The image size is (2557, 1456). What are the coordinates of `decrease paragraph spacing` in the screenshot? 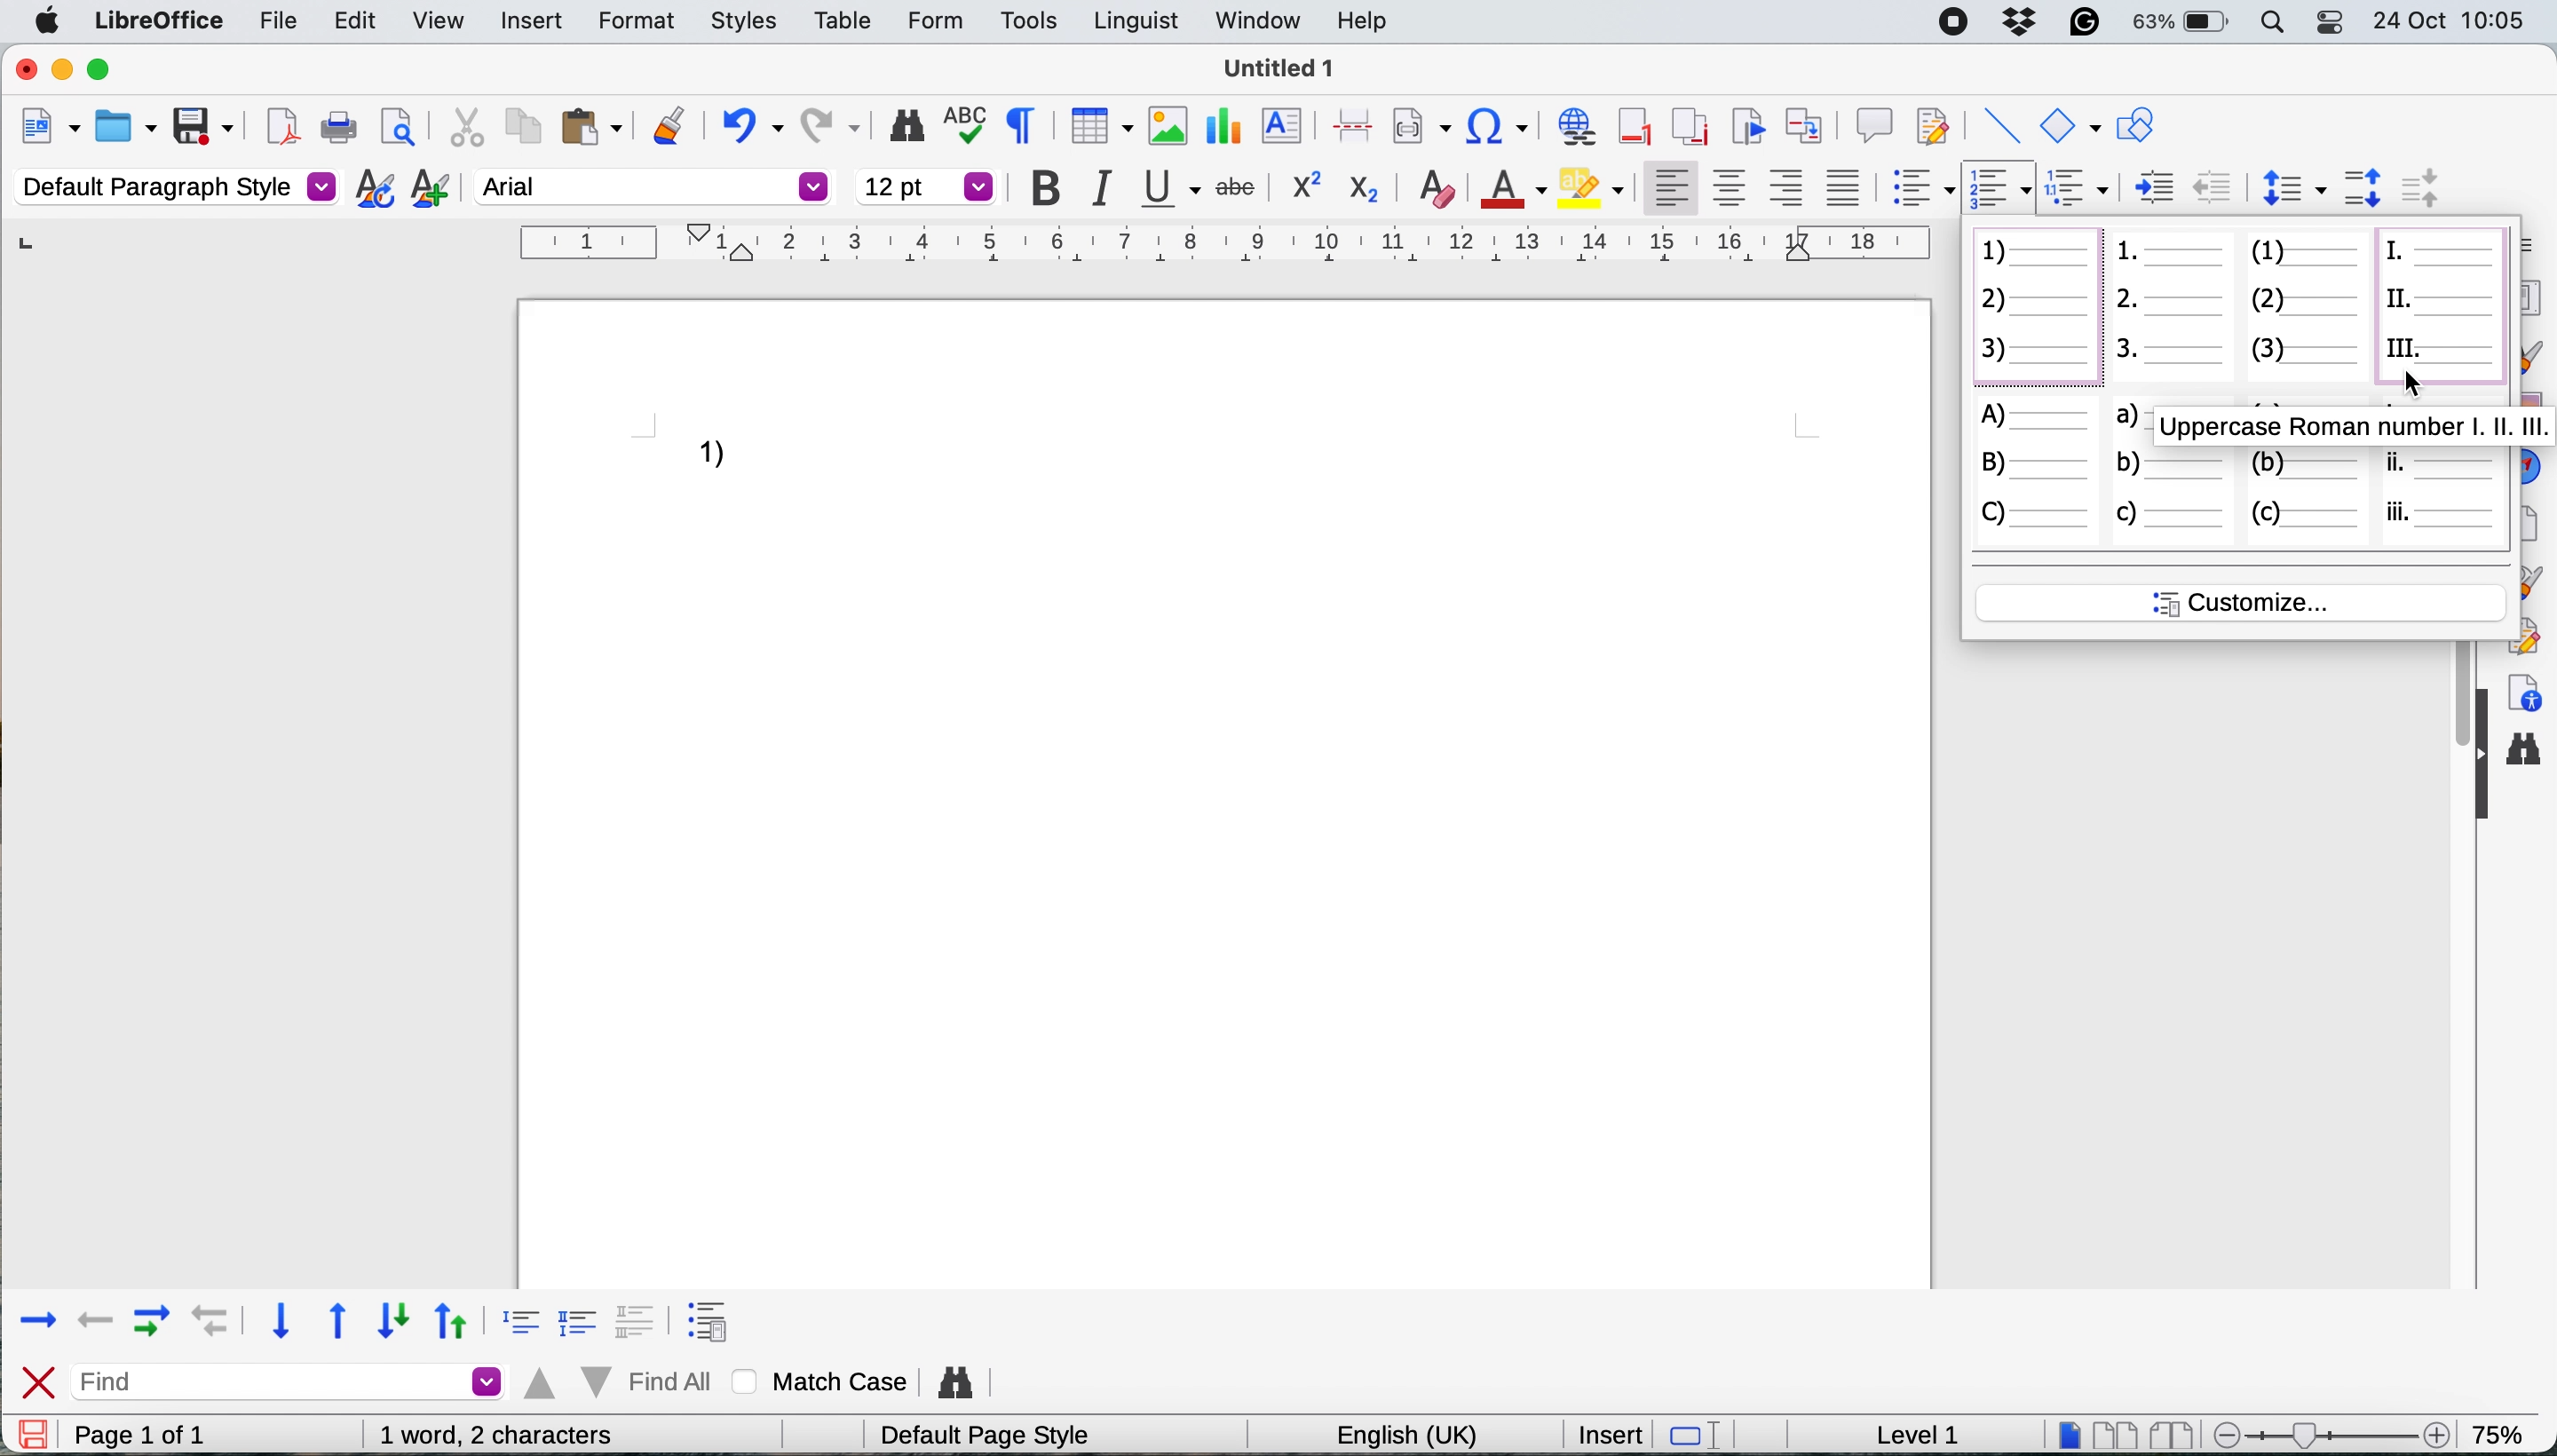 It's located at (2417, 186).